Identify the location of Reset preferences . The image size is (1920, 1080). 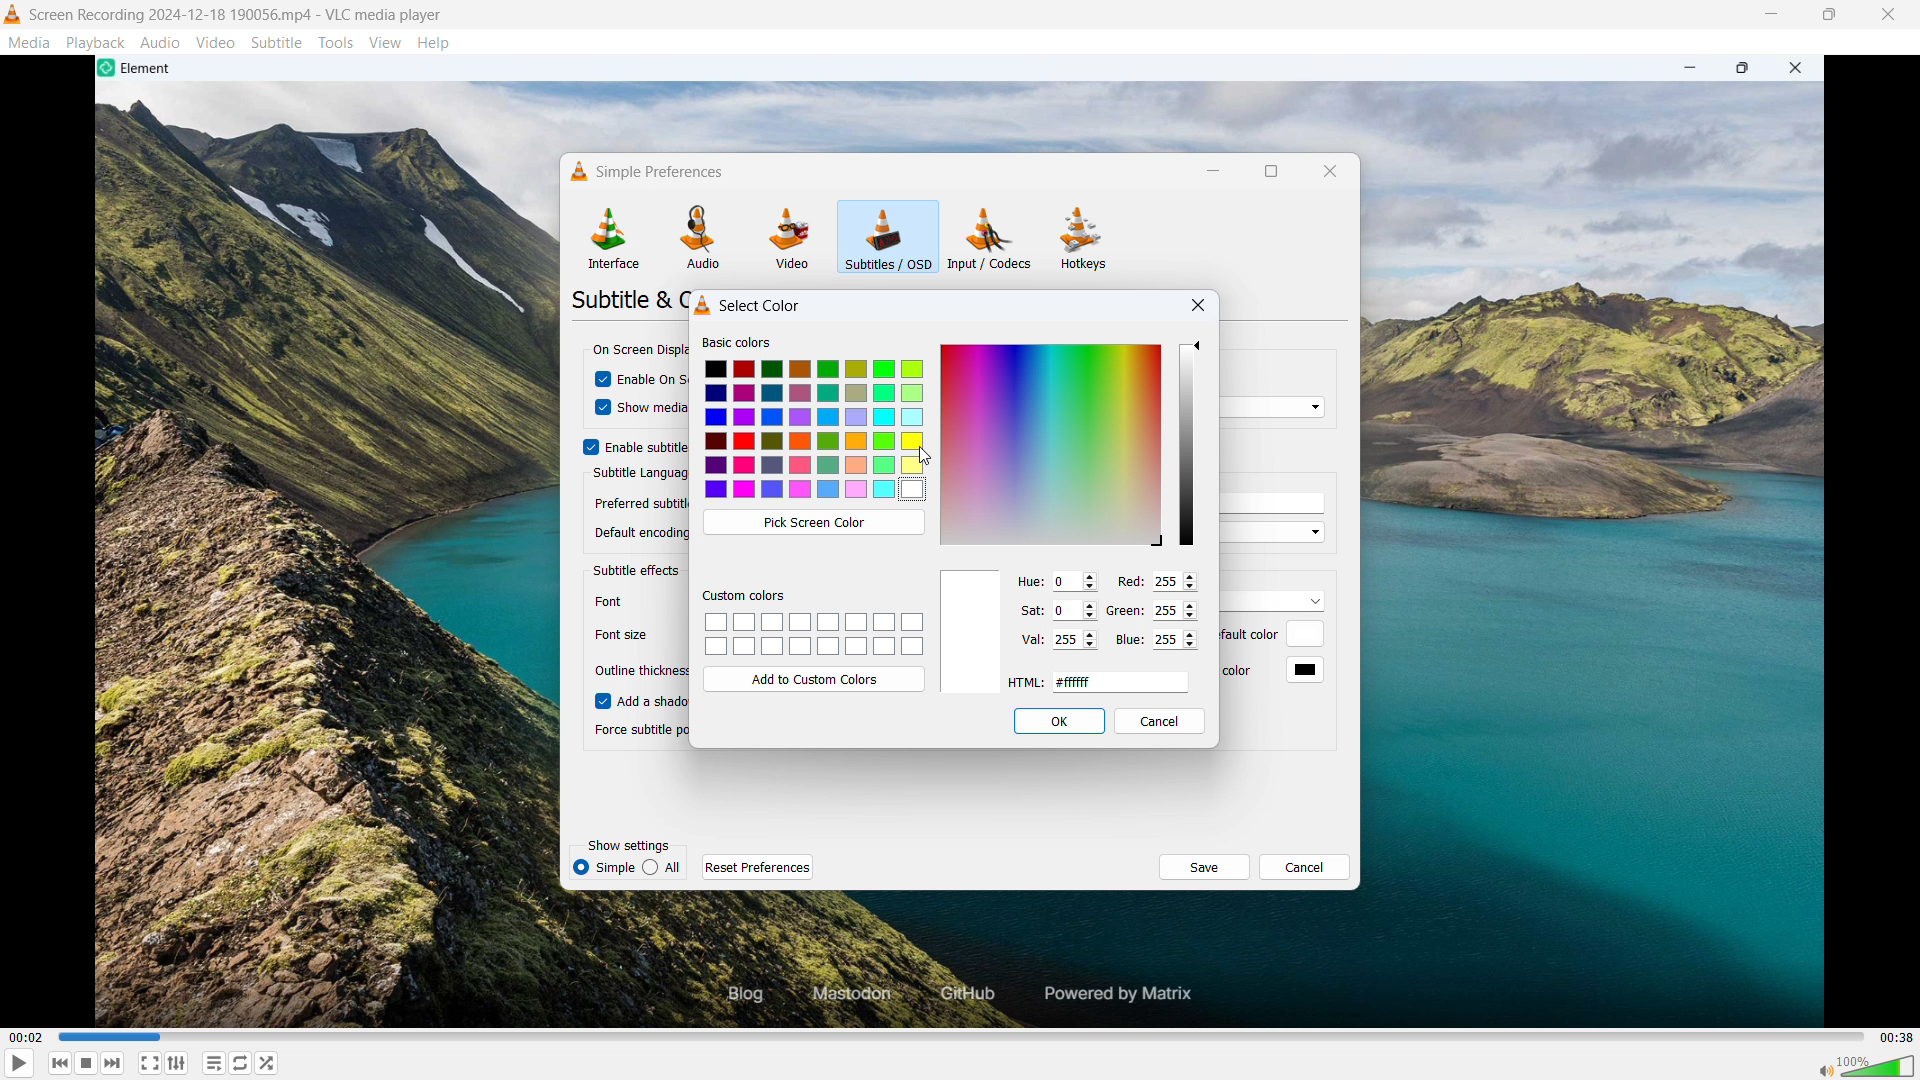
(758, 866).